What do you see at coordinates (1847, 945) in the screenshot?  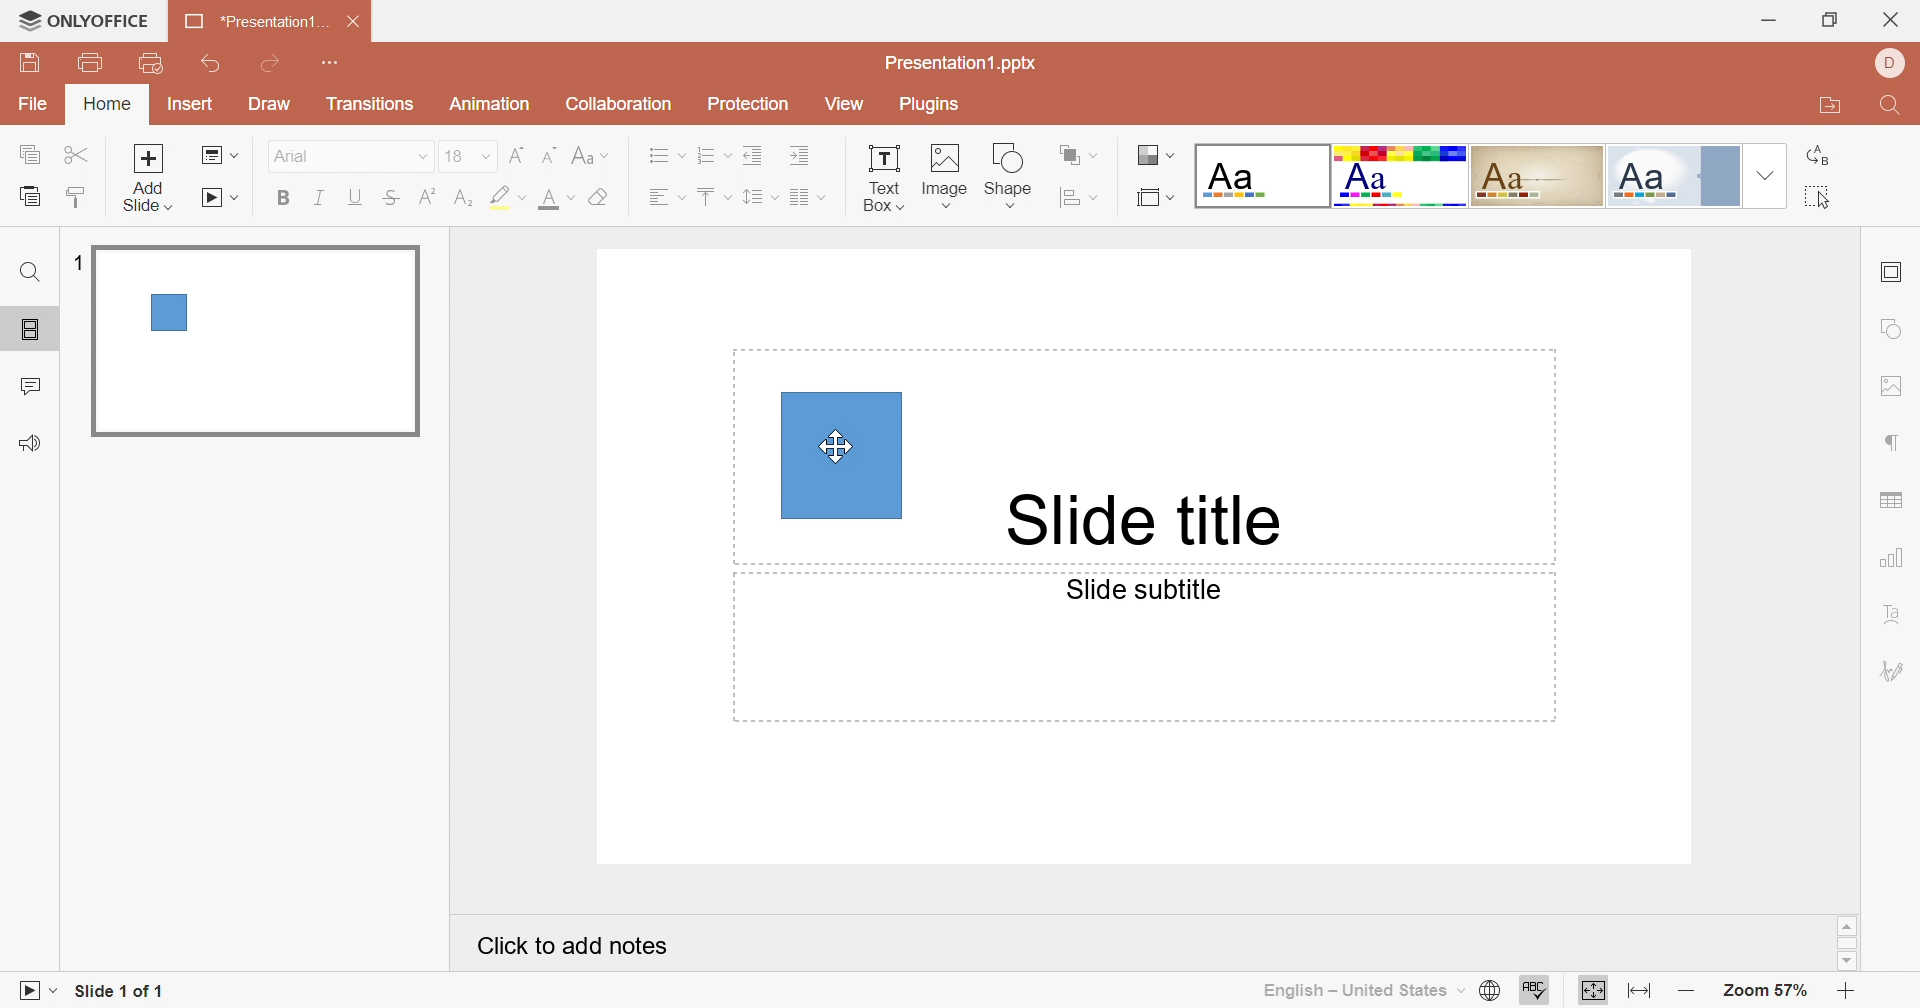 I see `Scroll bar` at bounding box center [1847, 945].